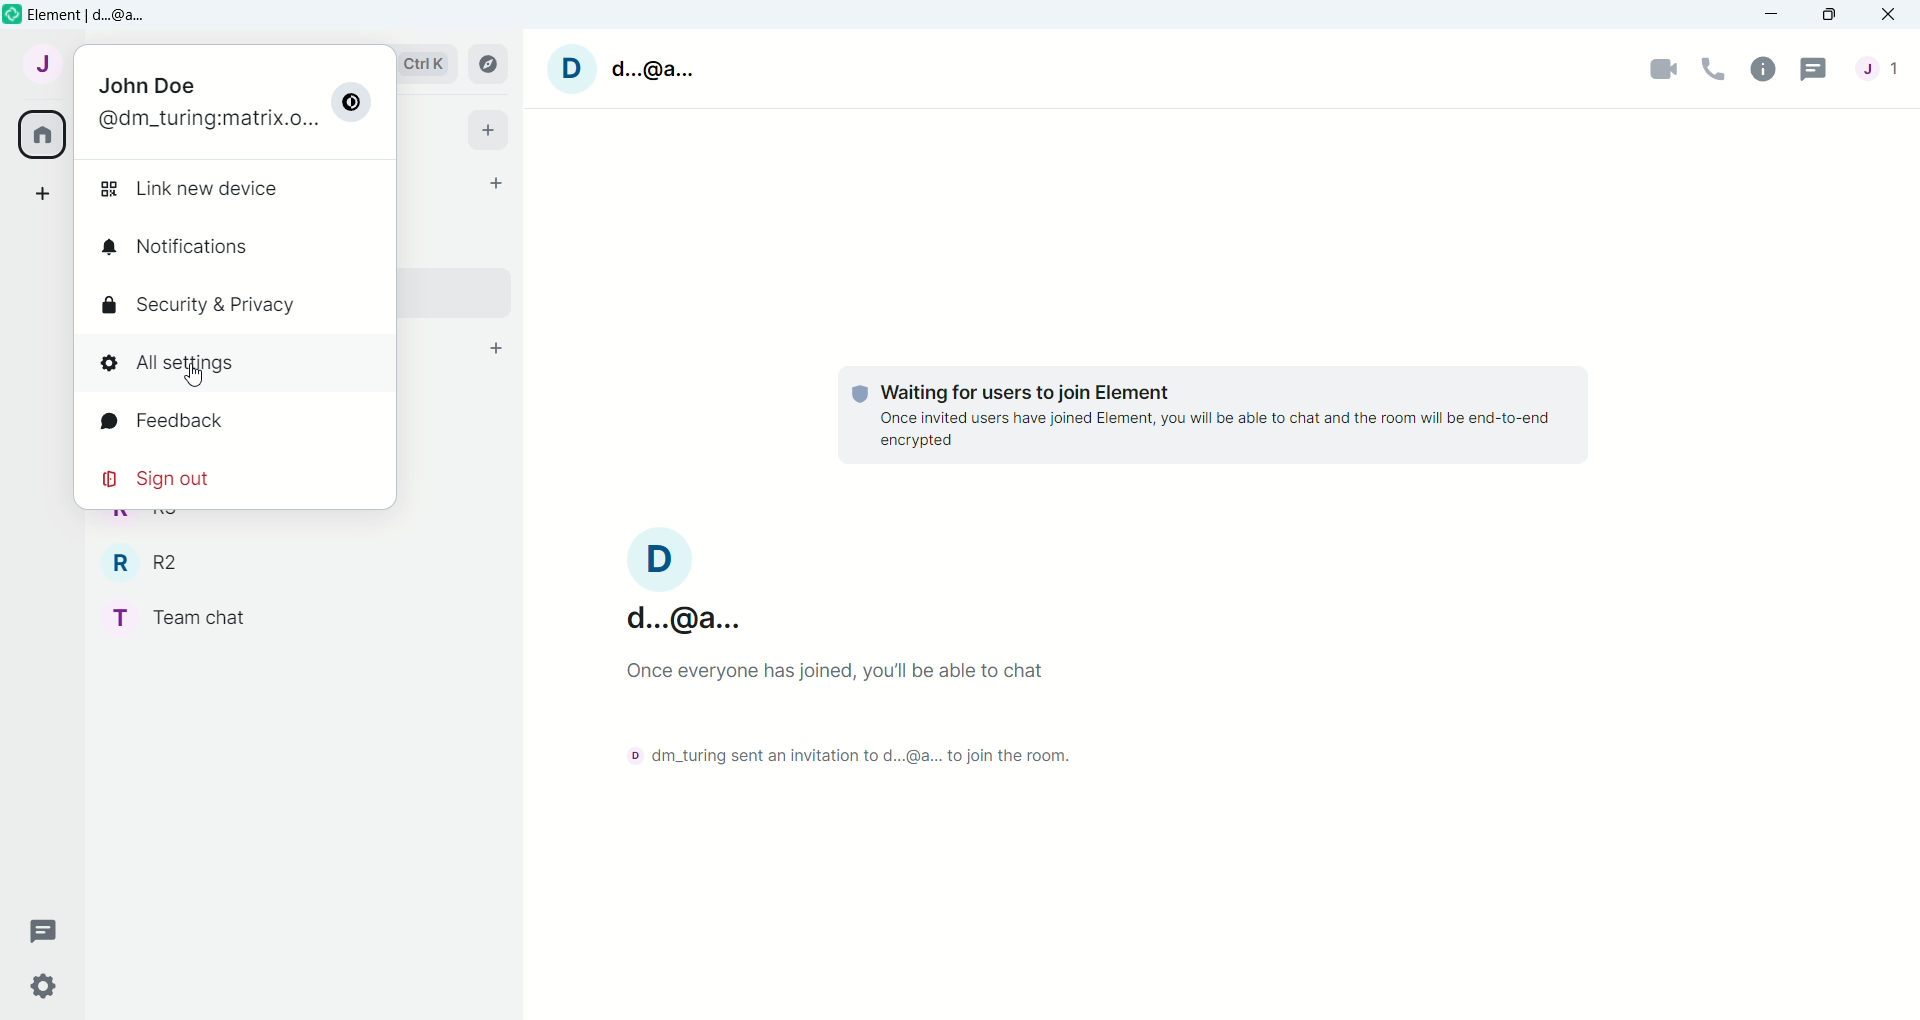 The image size is (1920, 1020). I want to click on Room R2, so click(141, 562).